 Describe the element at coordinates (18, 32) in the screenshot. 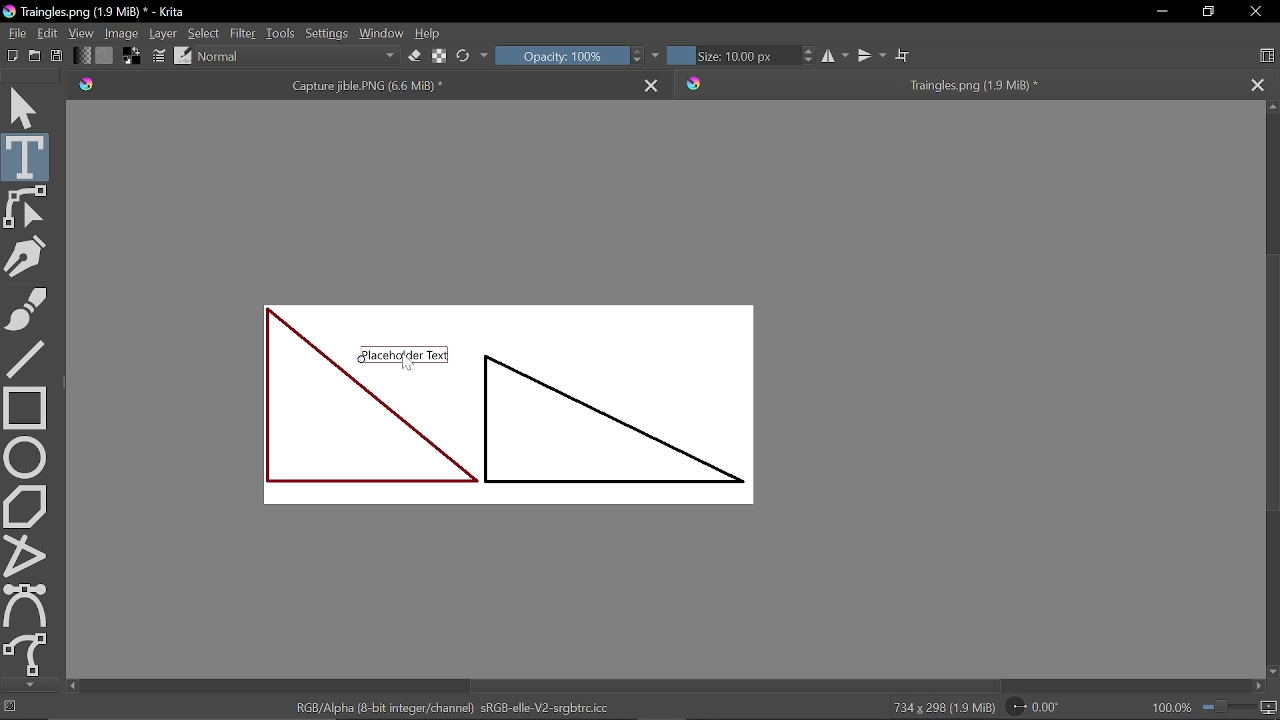

I see `File` at that location.